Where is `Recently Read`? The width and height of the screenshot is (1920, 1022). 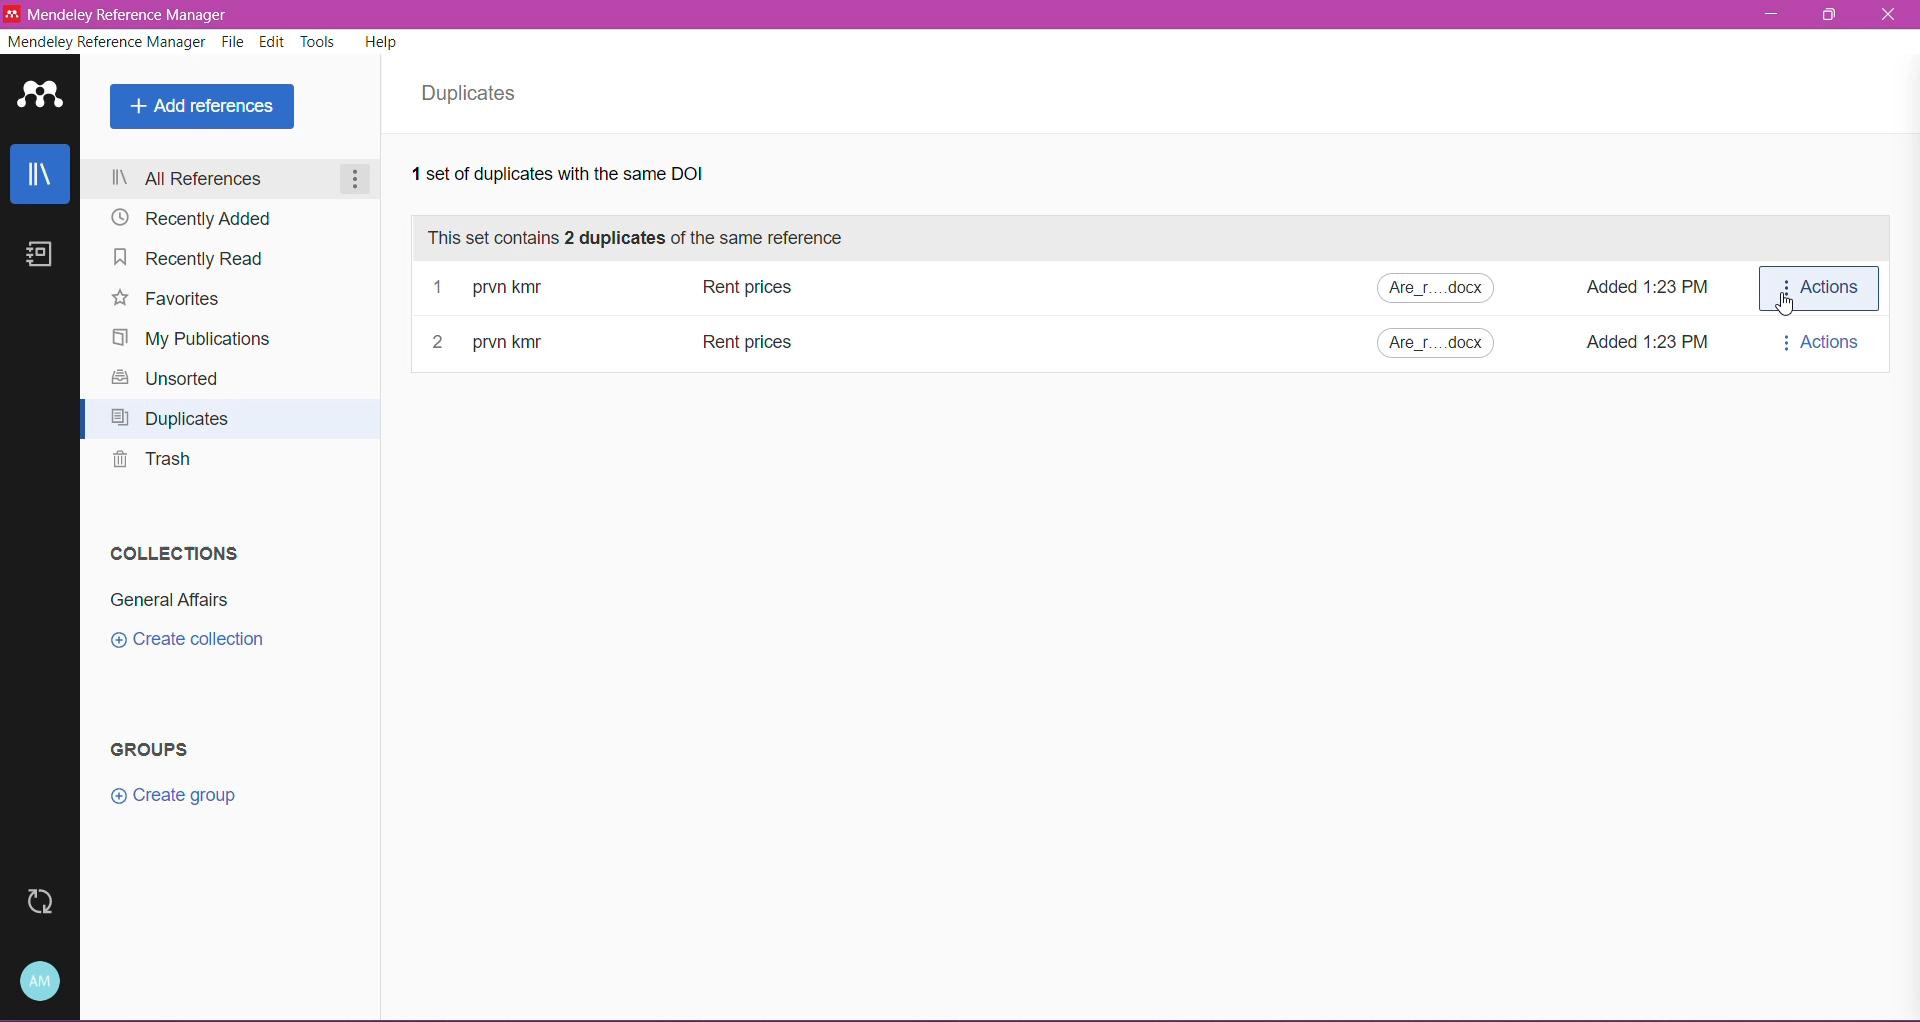 Recently Read is located at coordinates (198, 261).